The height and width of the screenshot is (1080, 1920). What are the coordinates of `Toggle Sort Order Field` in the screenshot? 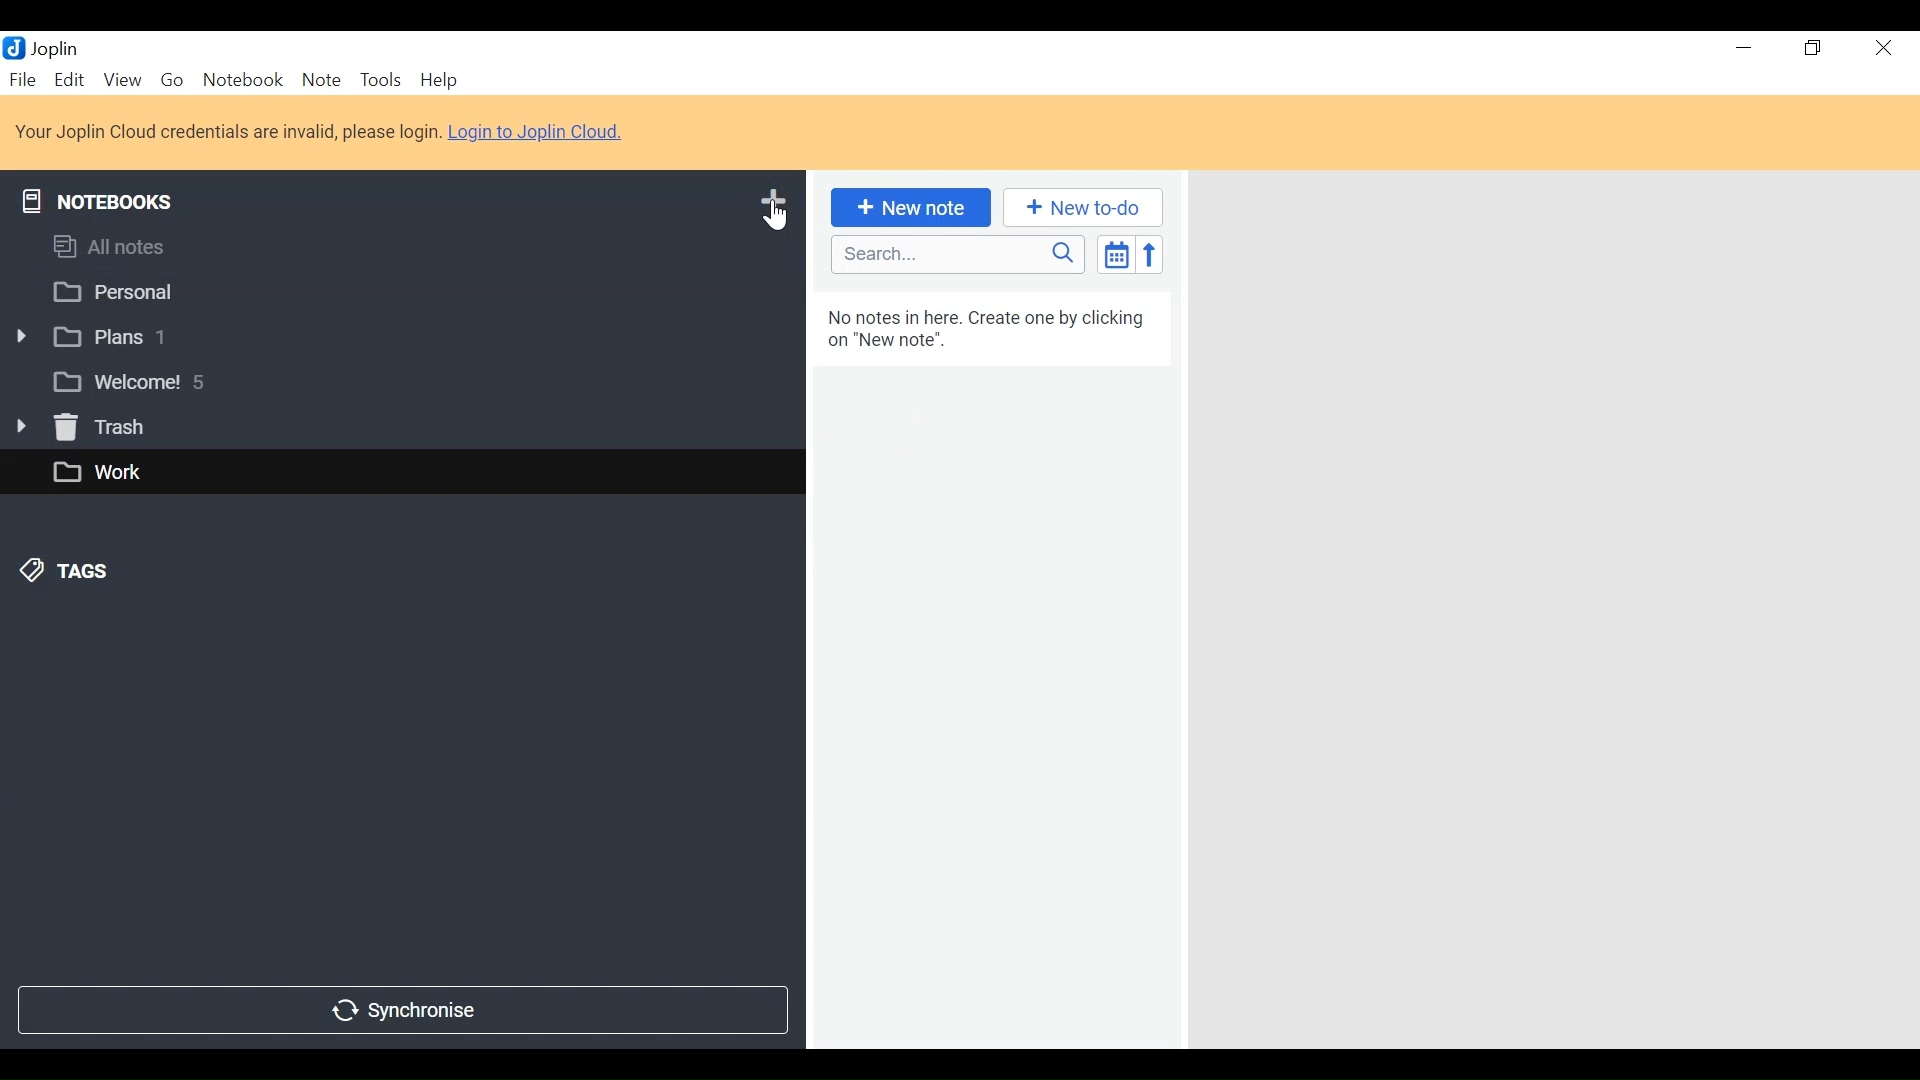 It's located at (1115, 255).